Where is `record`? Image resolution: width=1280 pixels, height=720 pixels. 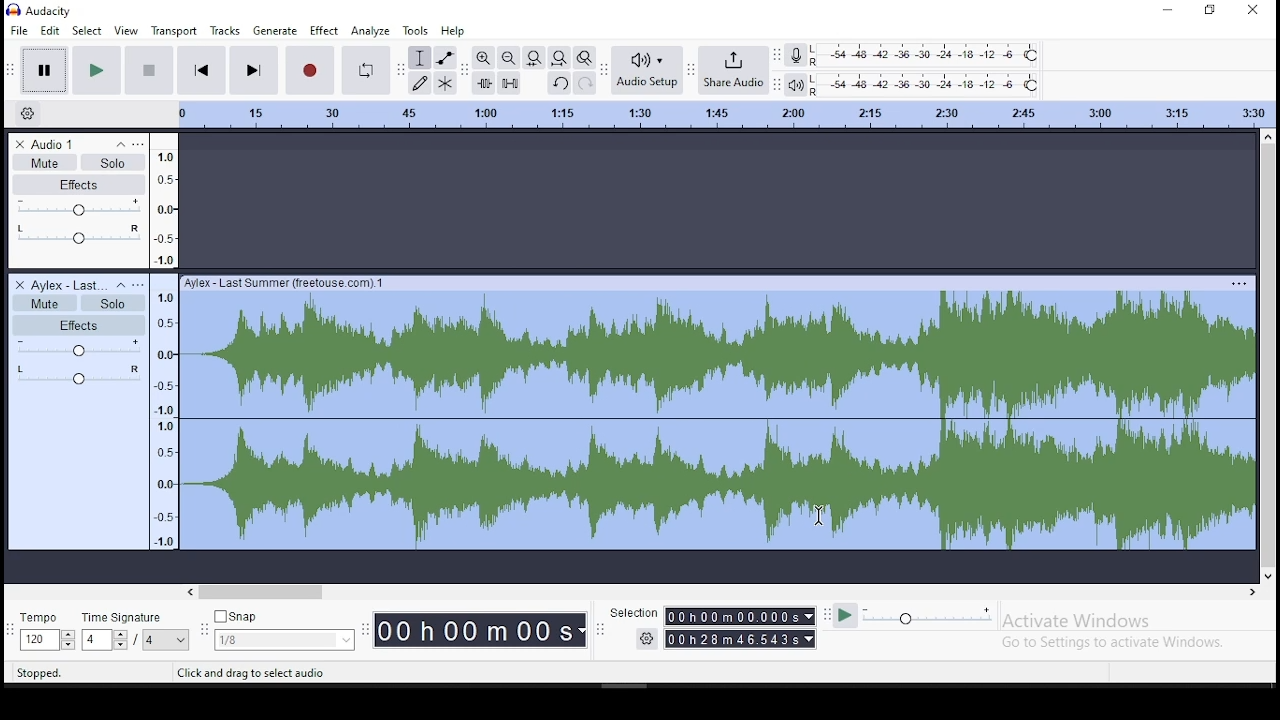 record is located at coordinates (310, 71).